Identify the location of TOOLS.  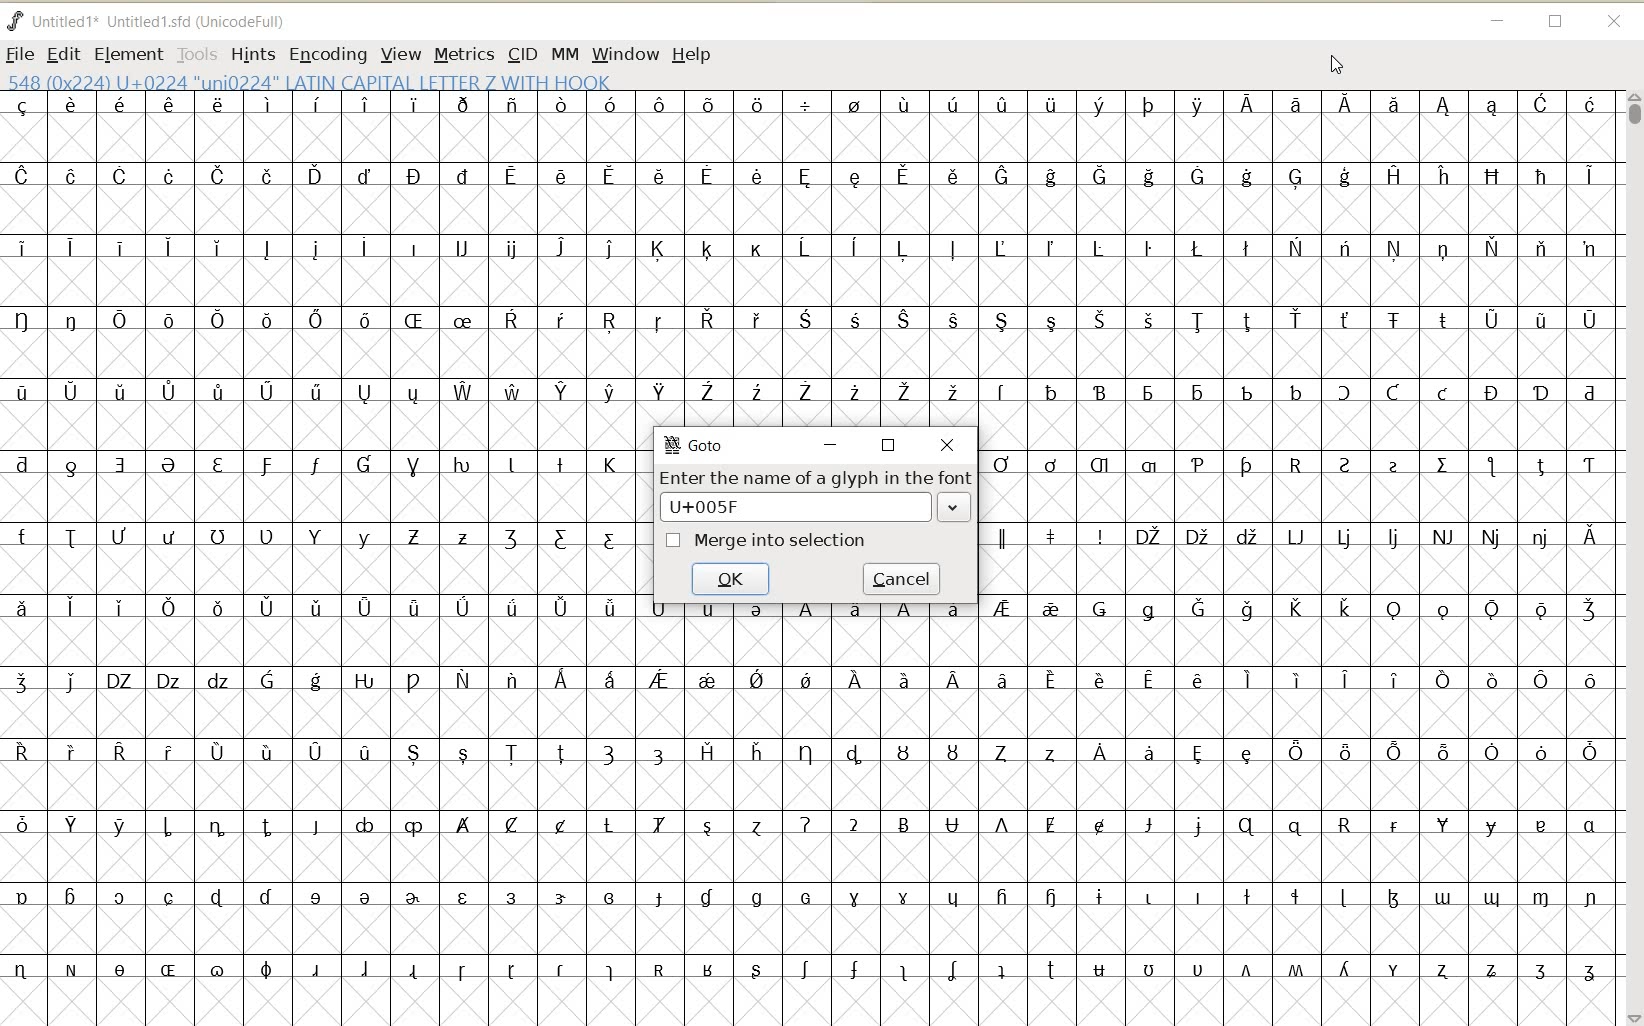
(195, 53).